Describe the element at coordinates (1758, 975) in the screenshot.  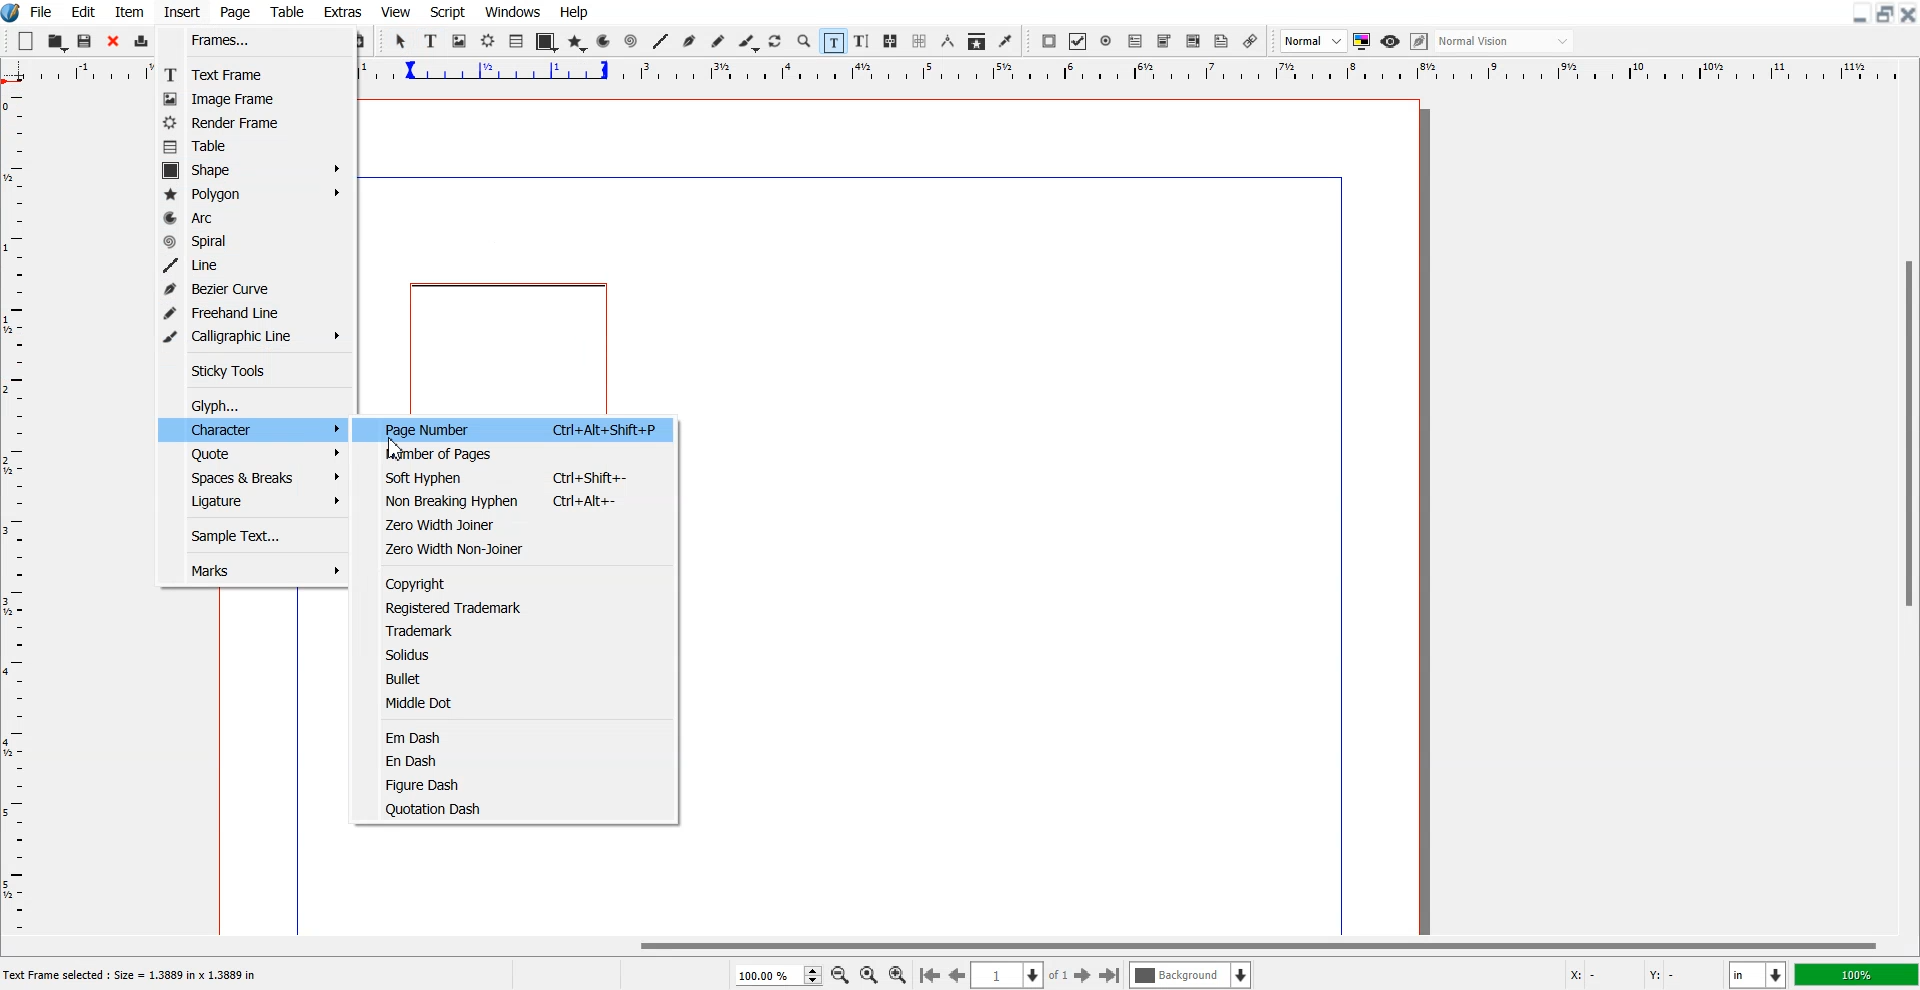
I see `Measurement in Inches` at that location.